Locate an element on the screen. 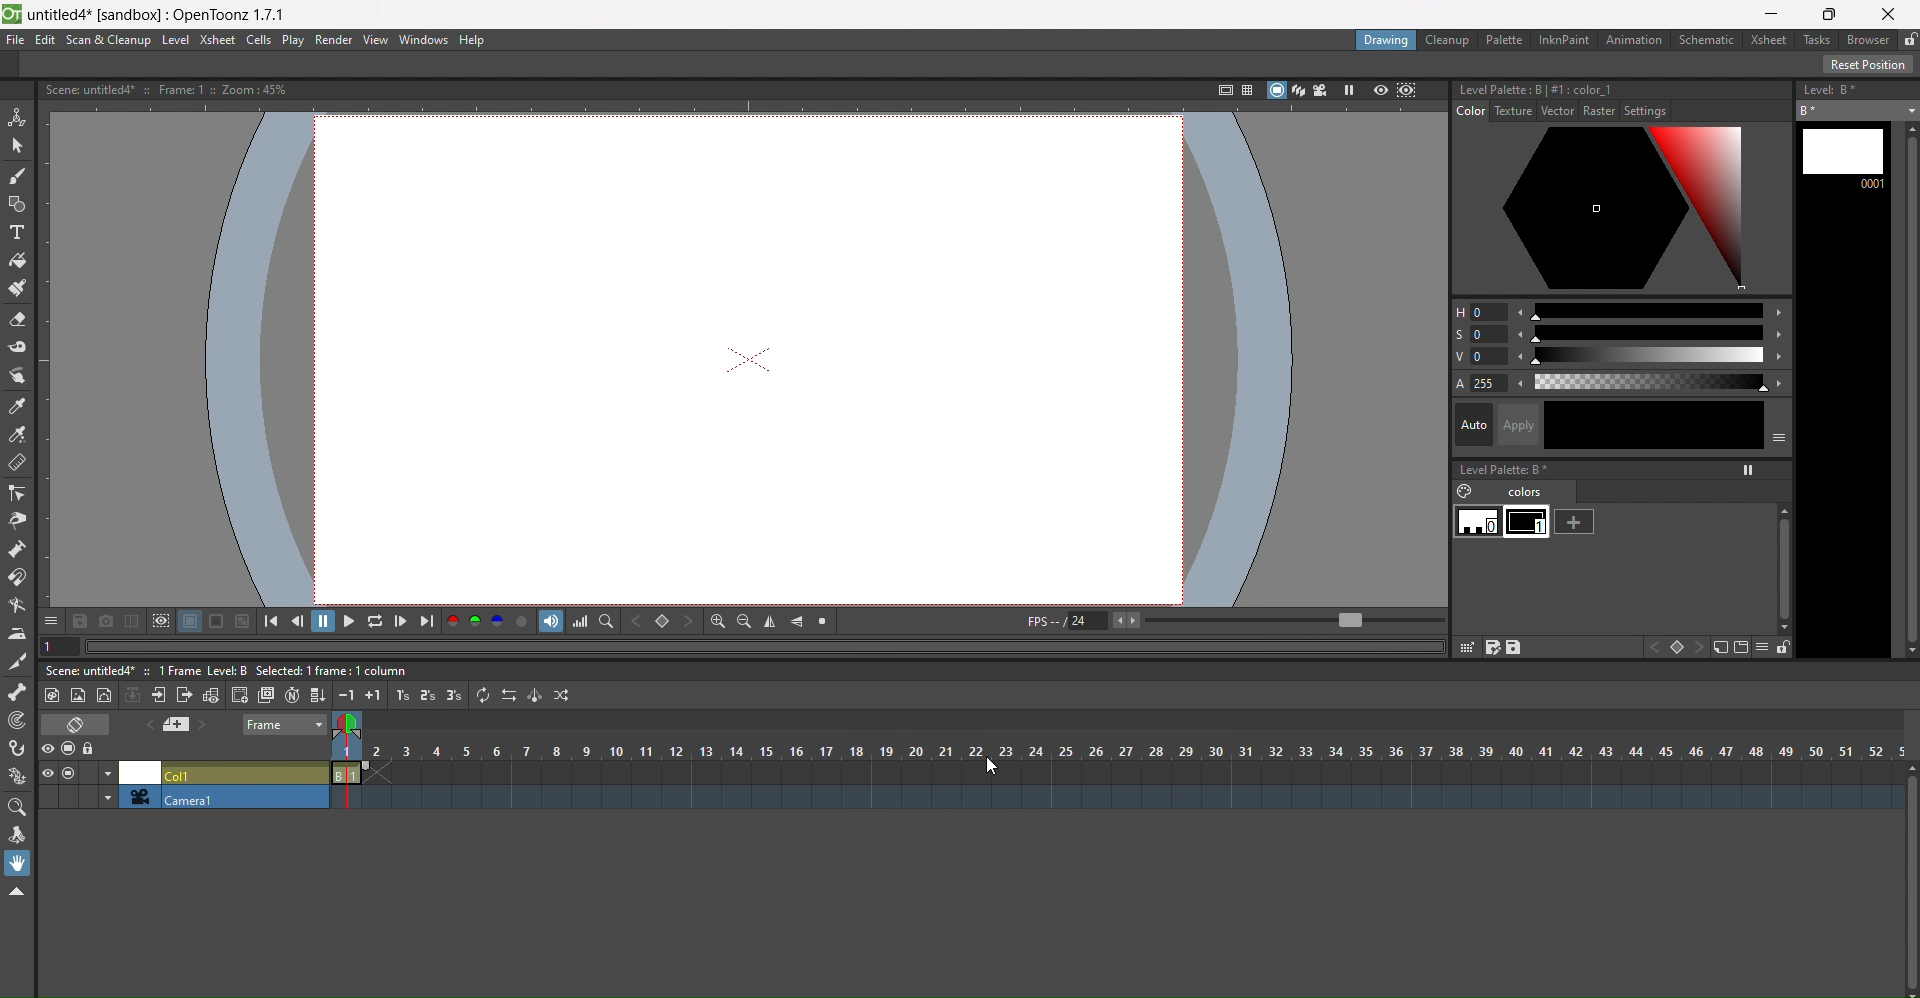 This screenshot has height=998, width=1920. increase step is located at coordinates (400, 695).